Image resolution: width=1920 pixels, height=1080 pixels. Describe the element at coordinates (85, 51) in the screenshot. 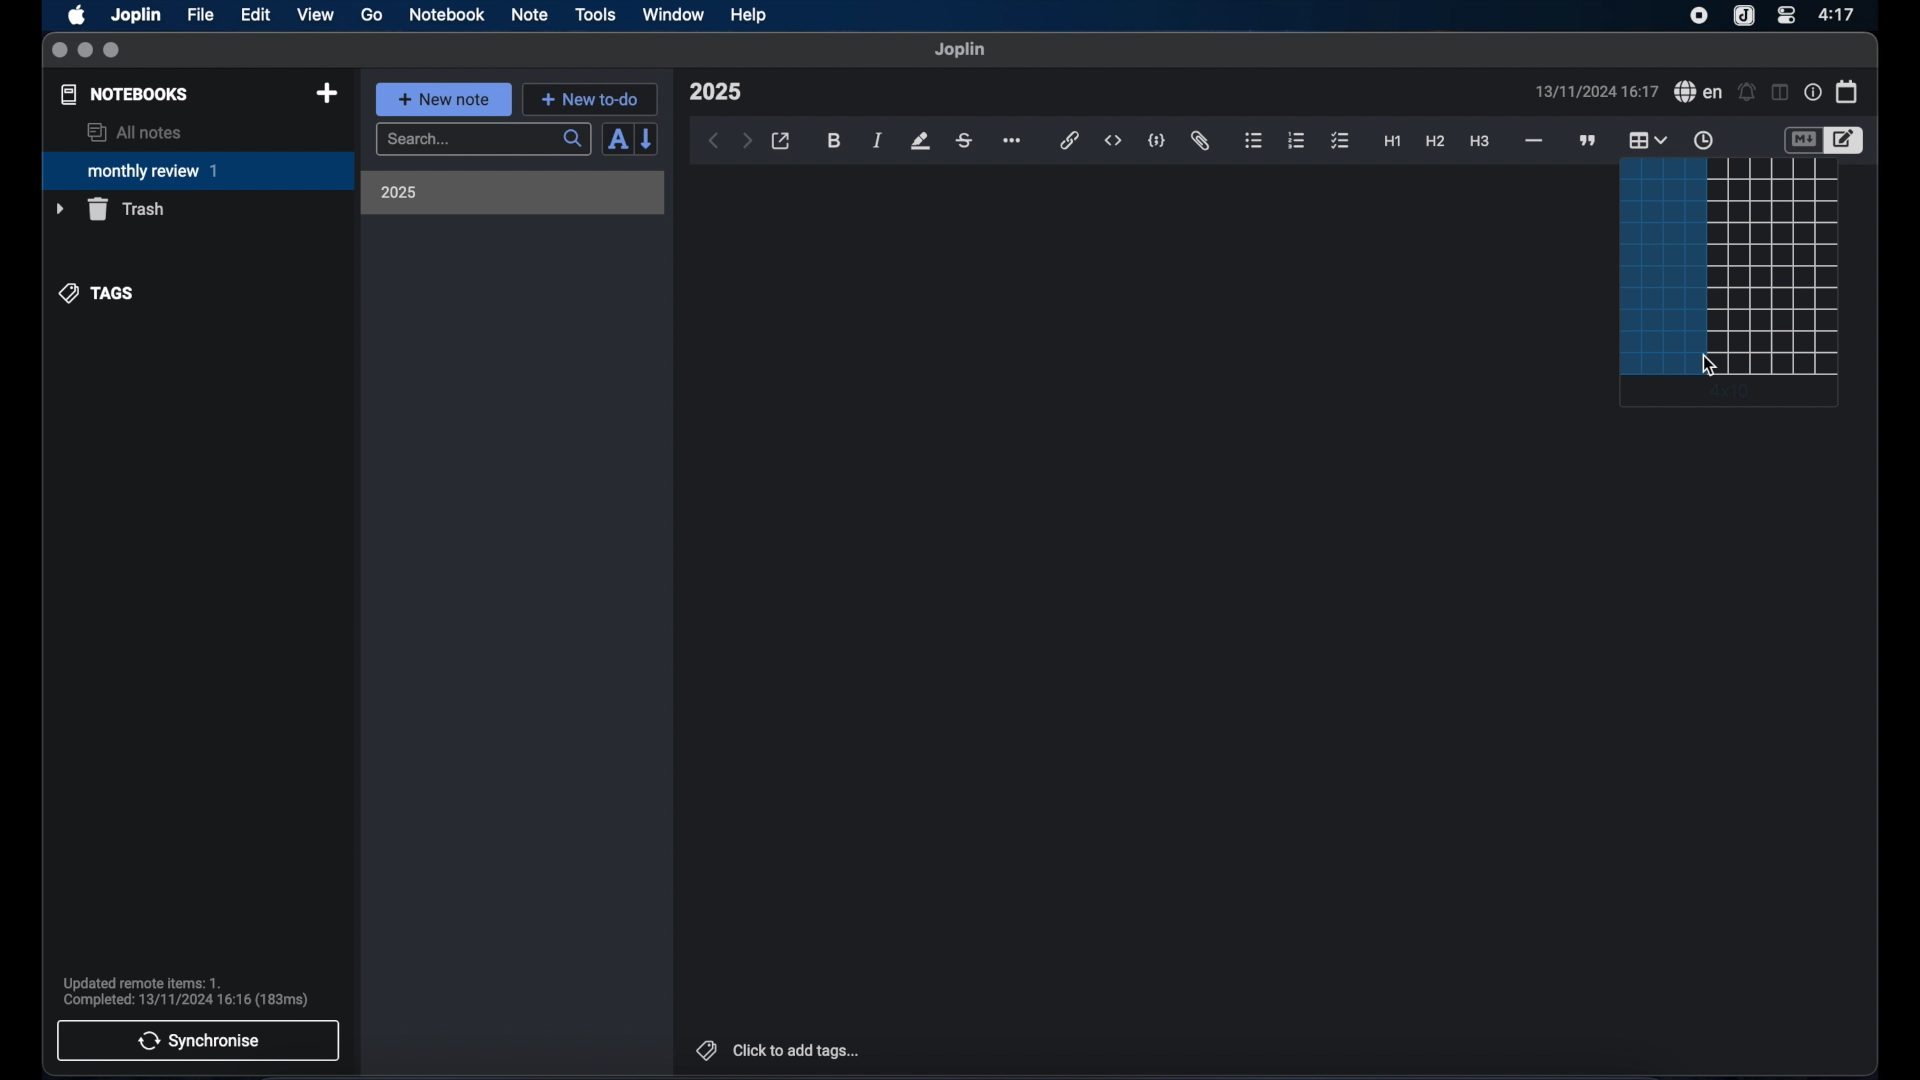

I see `minimize` at that location.